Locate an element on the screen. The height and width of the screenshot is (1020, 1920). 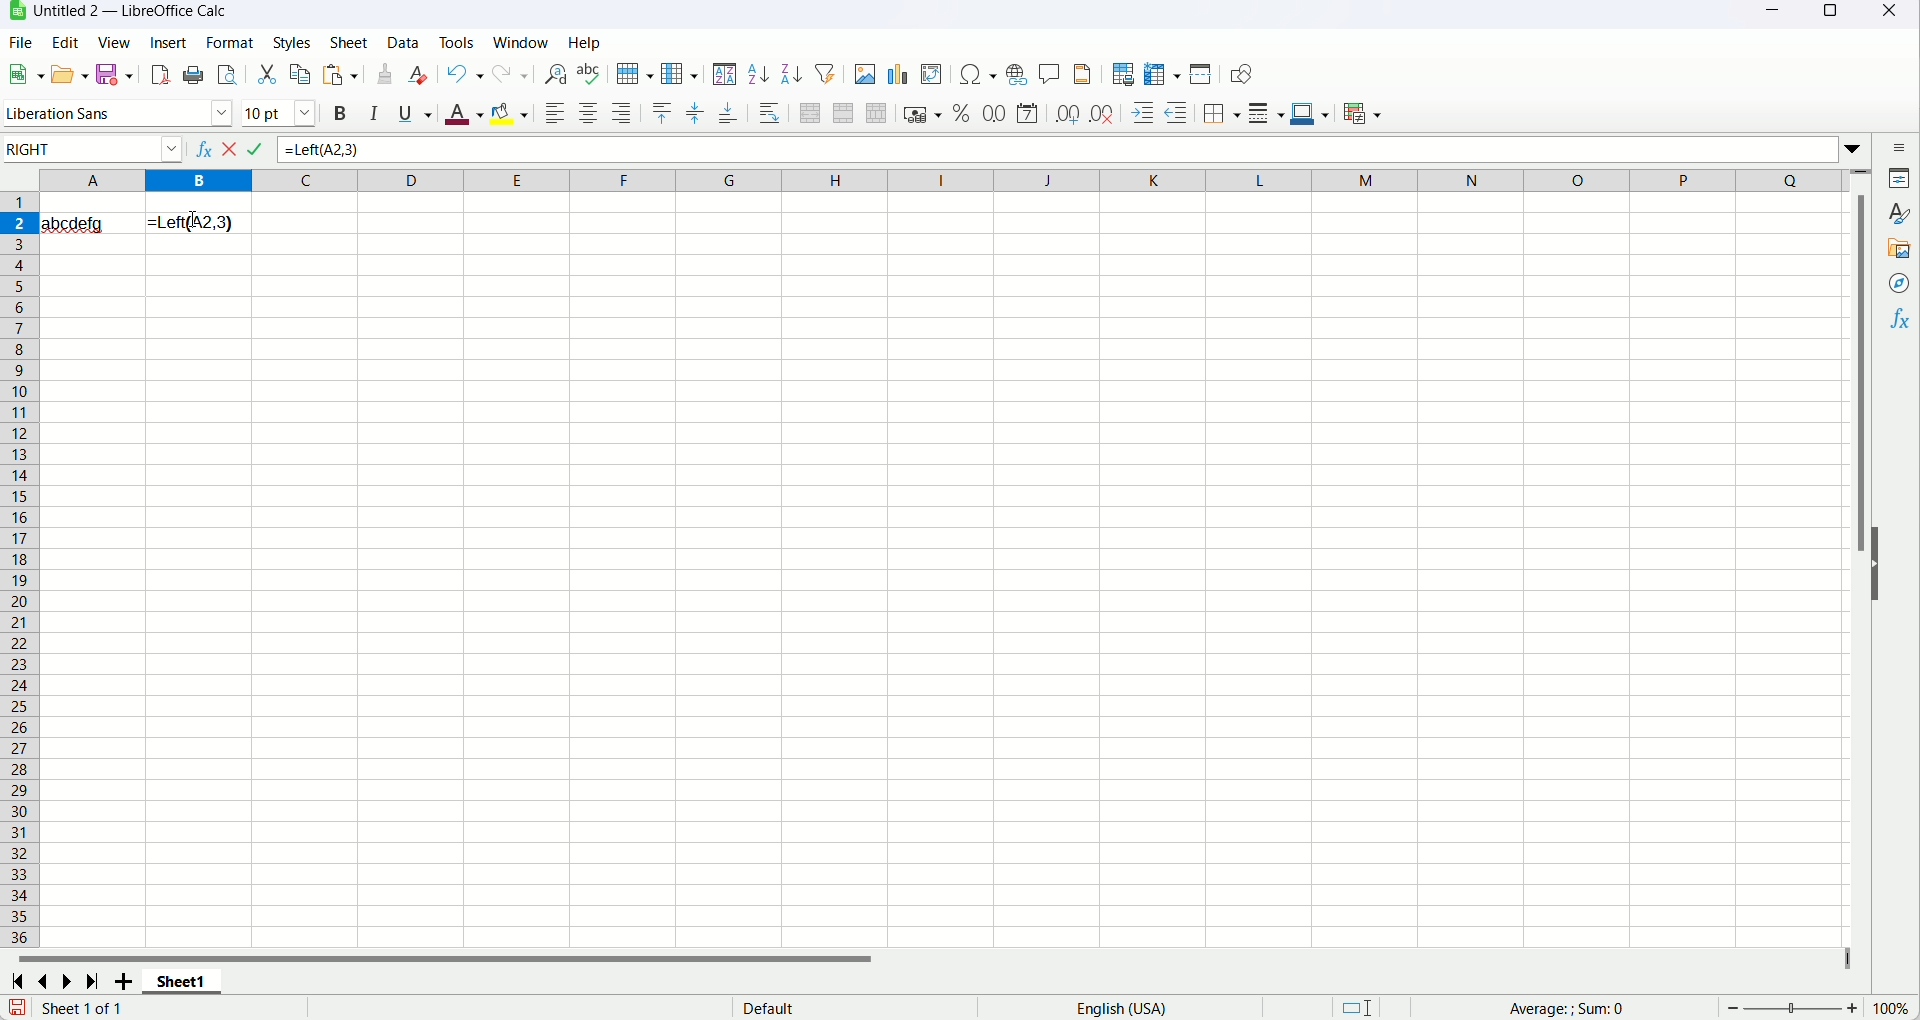
format as currency is located at coordinates (922, 114).